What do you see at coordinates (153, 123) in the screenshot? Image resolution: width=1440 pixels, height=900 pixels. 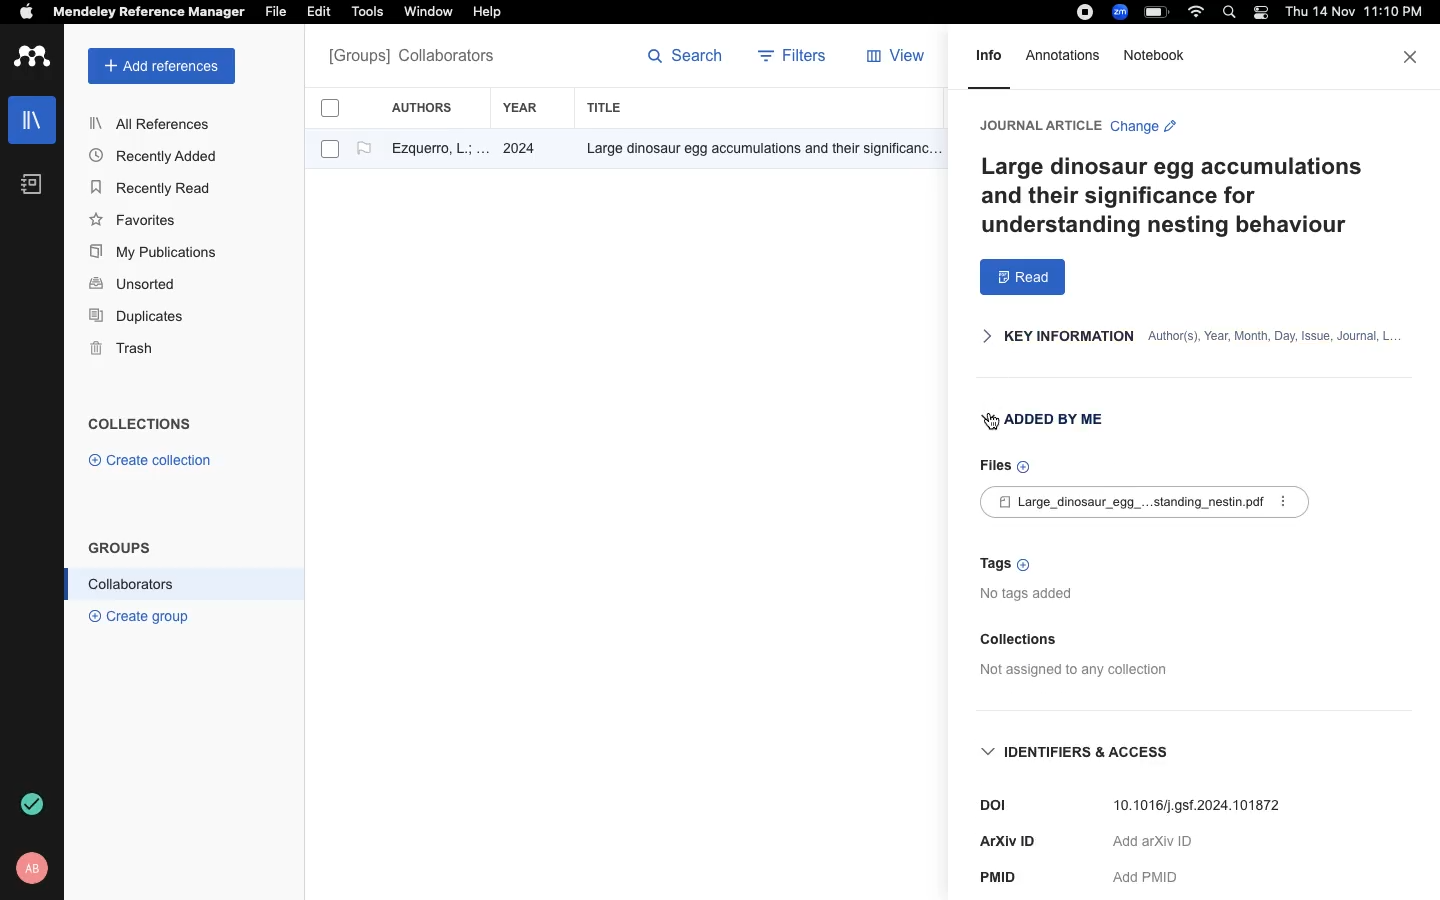 I see `All References` at bounding box center [153, 123].